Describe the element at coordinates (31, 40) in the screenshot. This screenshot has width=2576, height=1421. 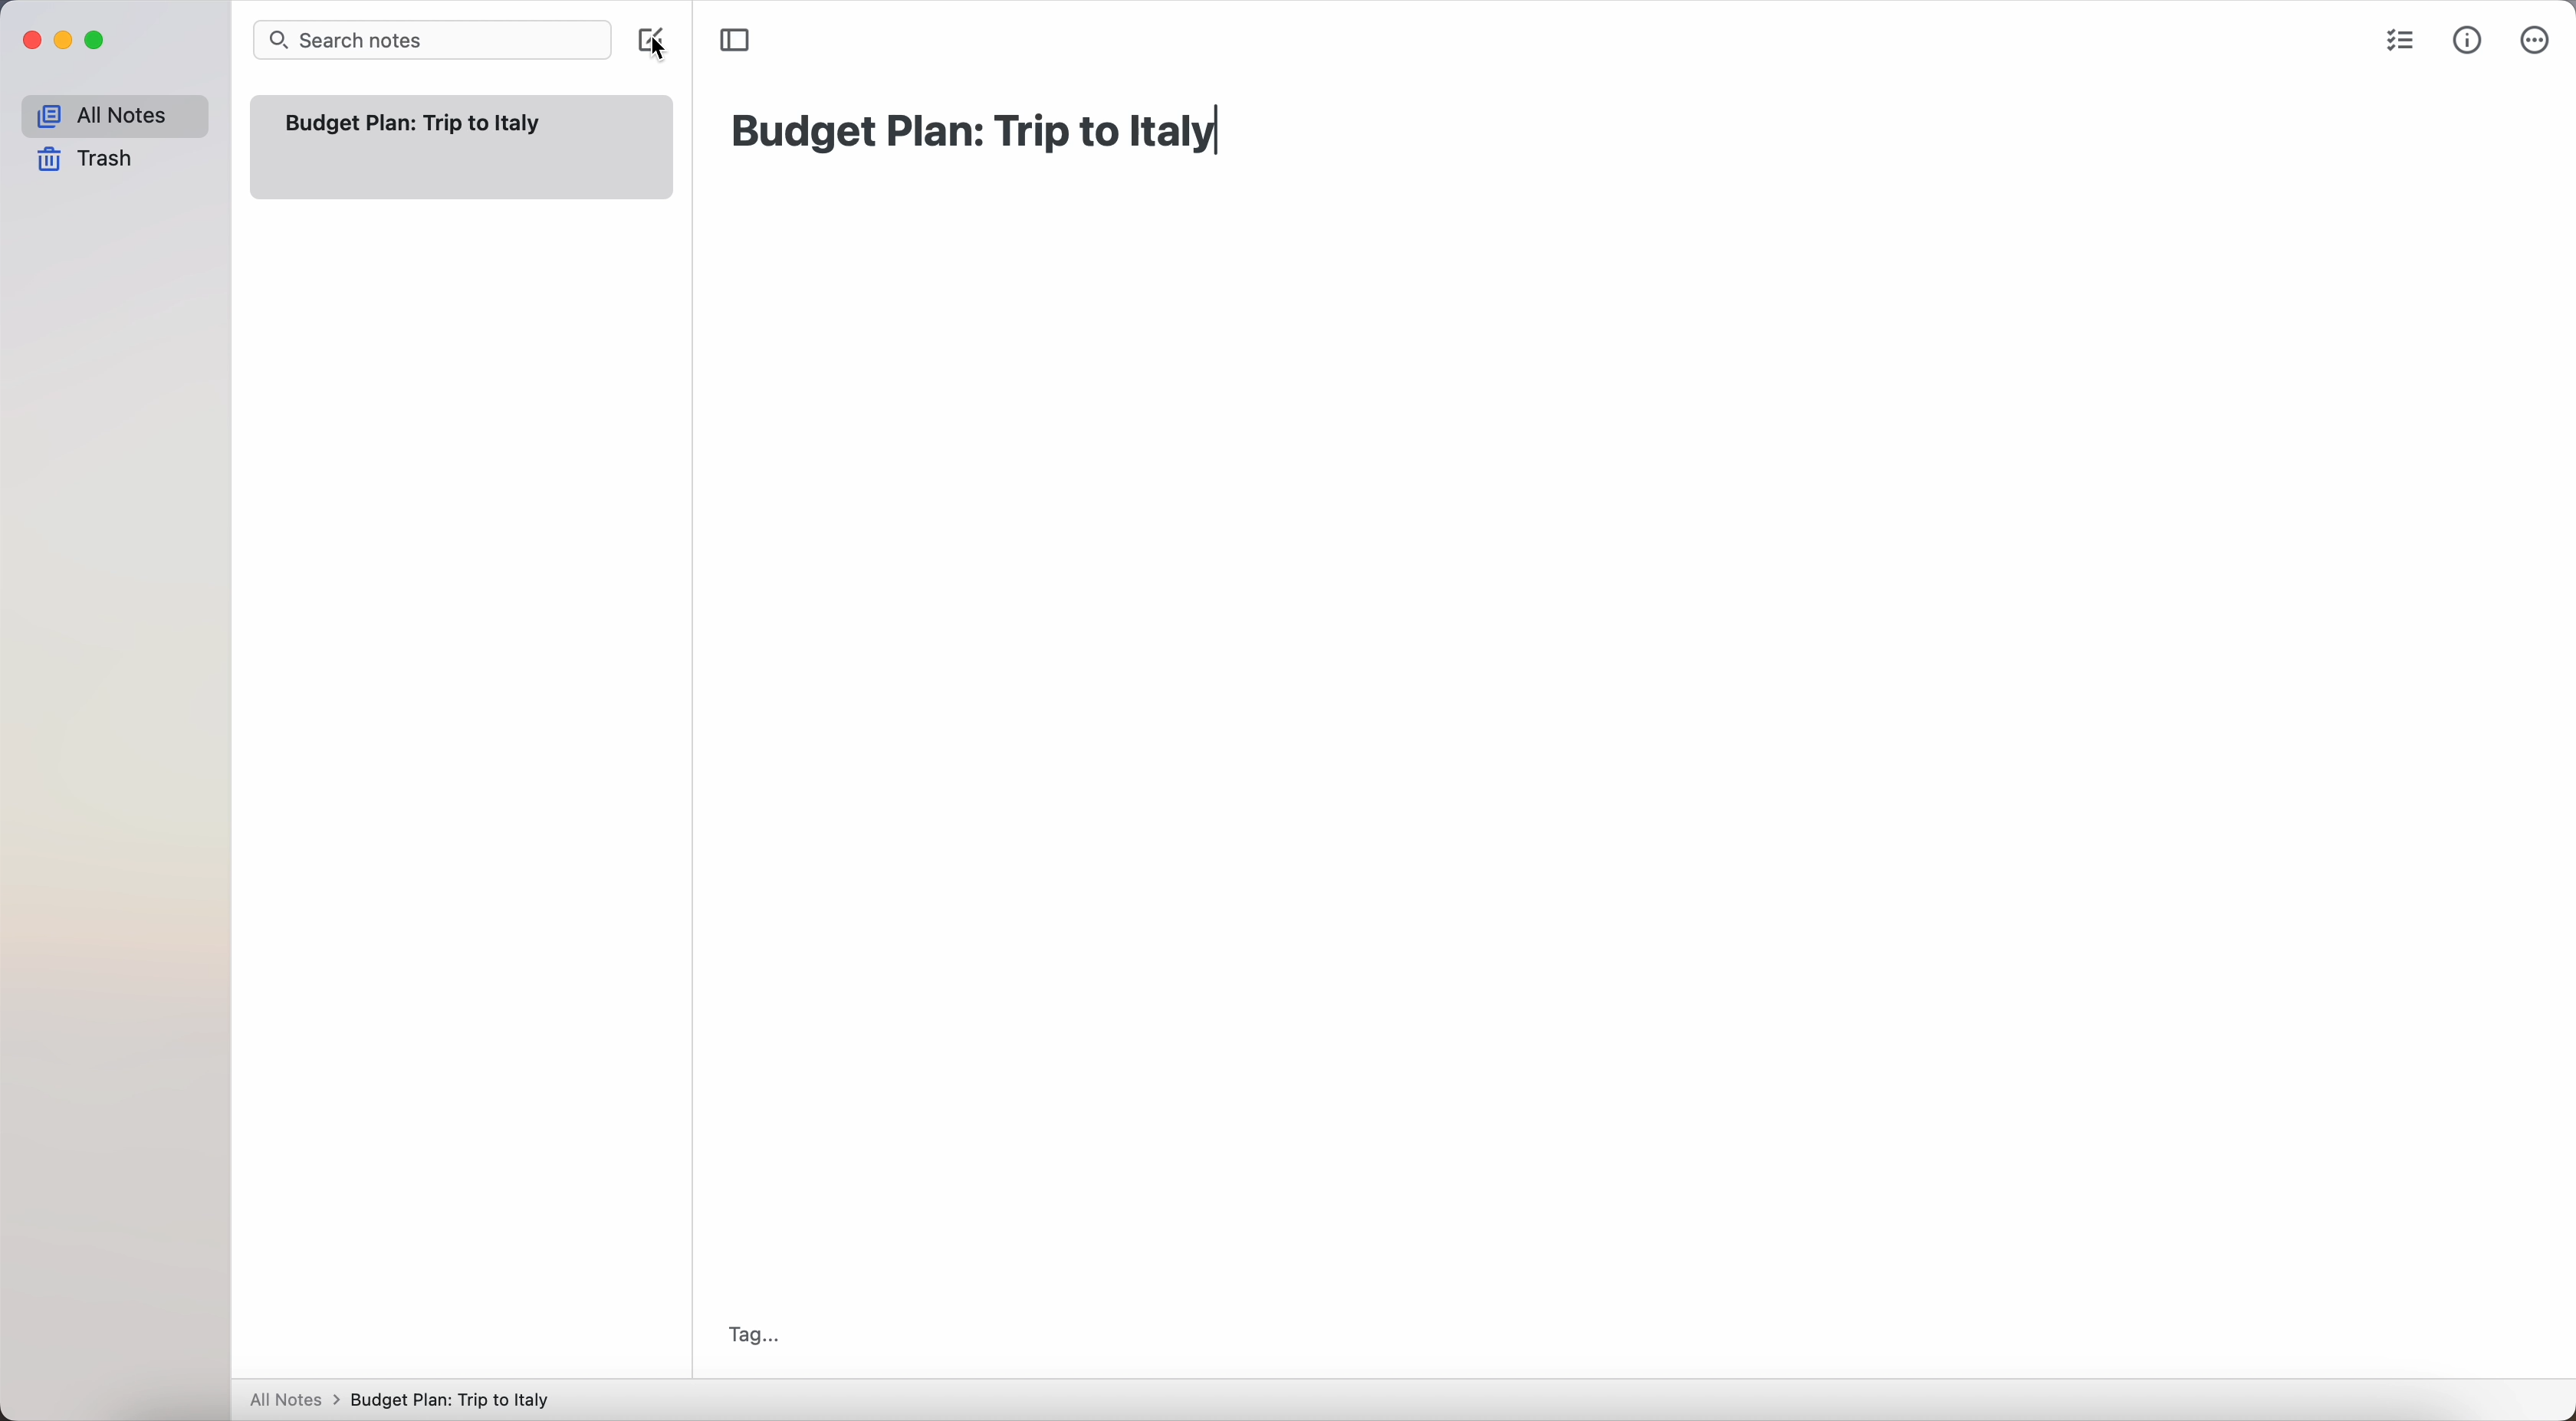
I see `close Simplenote` at that location.